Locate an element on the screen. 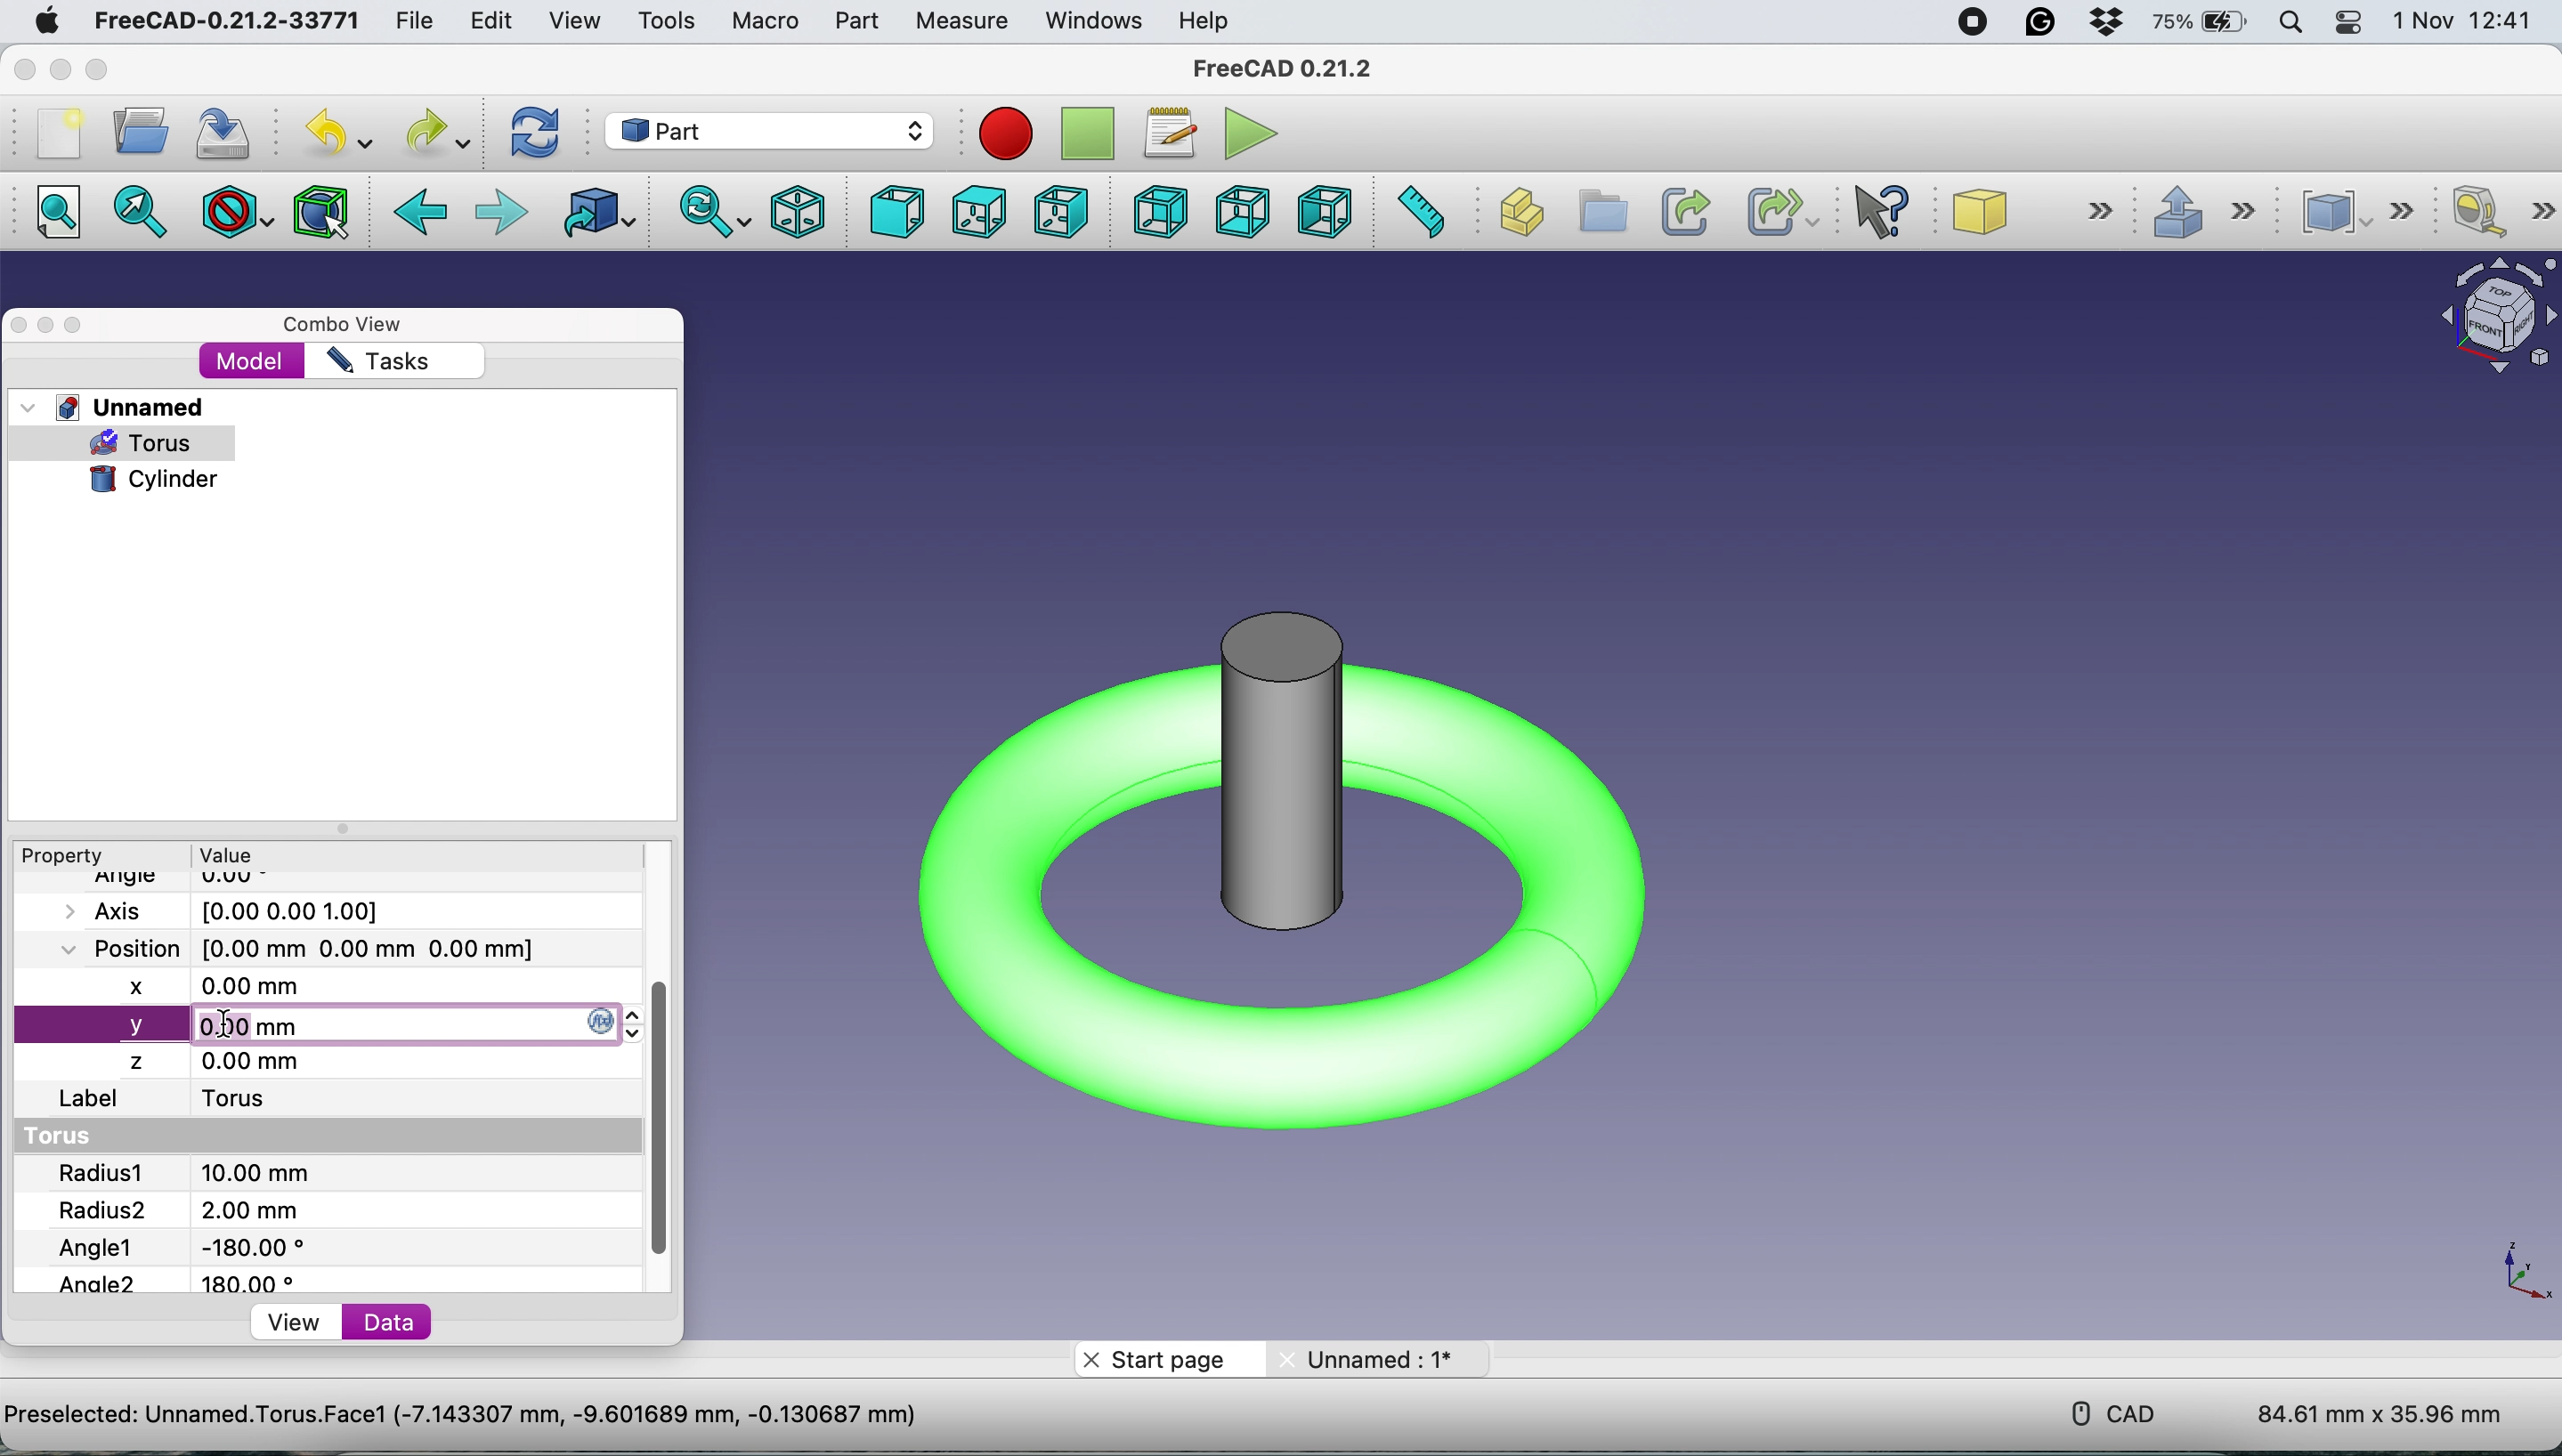 Image resolution: width=2562 pixels, height=1456 pixels. right is located at coordinates (1057, 212).